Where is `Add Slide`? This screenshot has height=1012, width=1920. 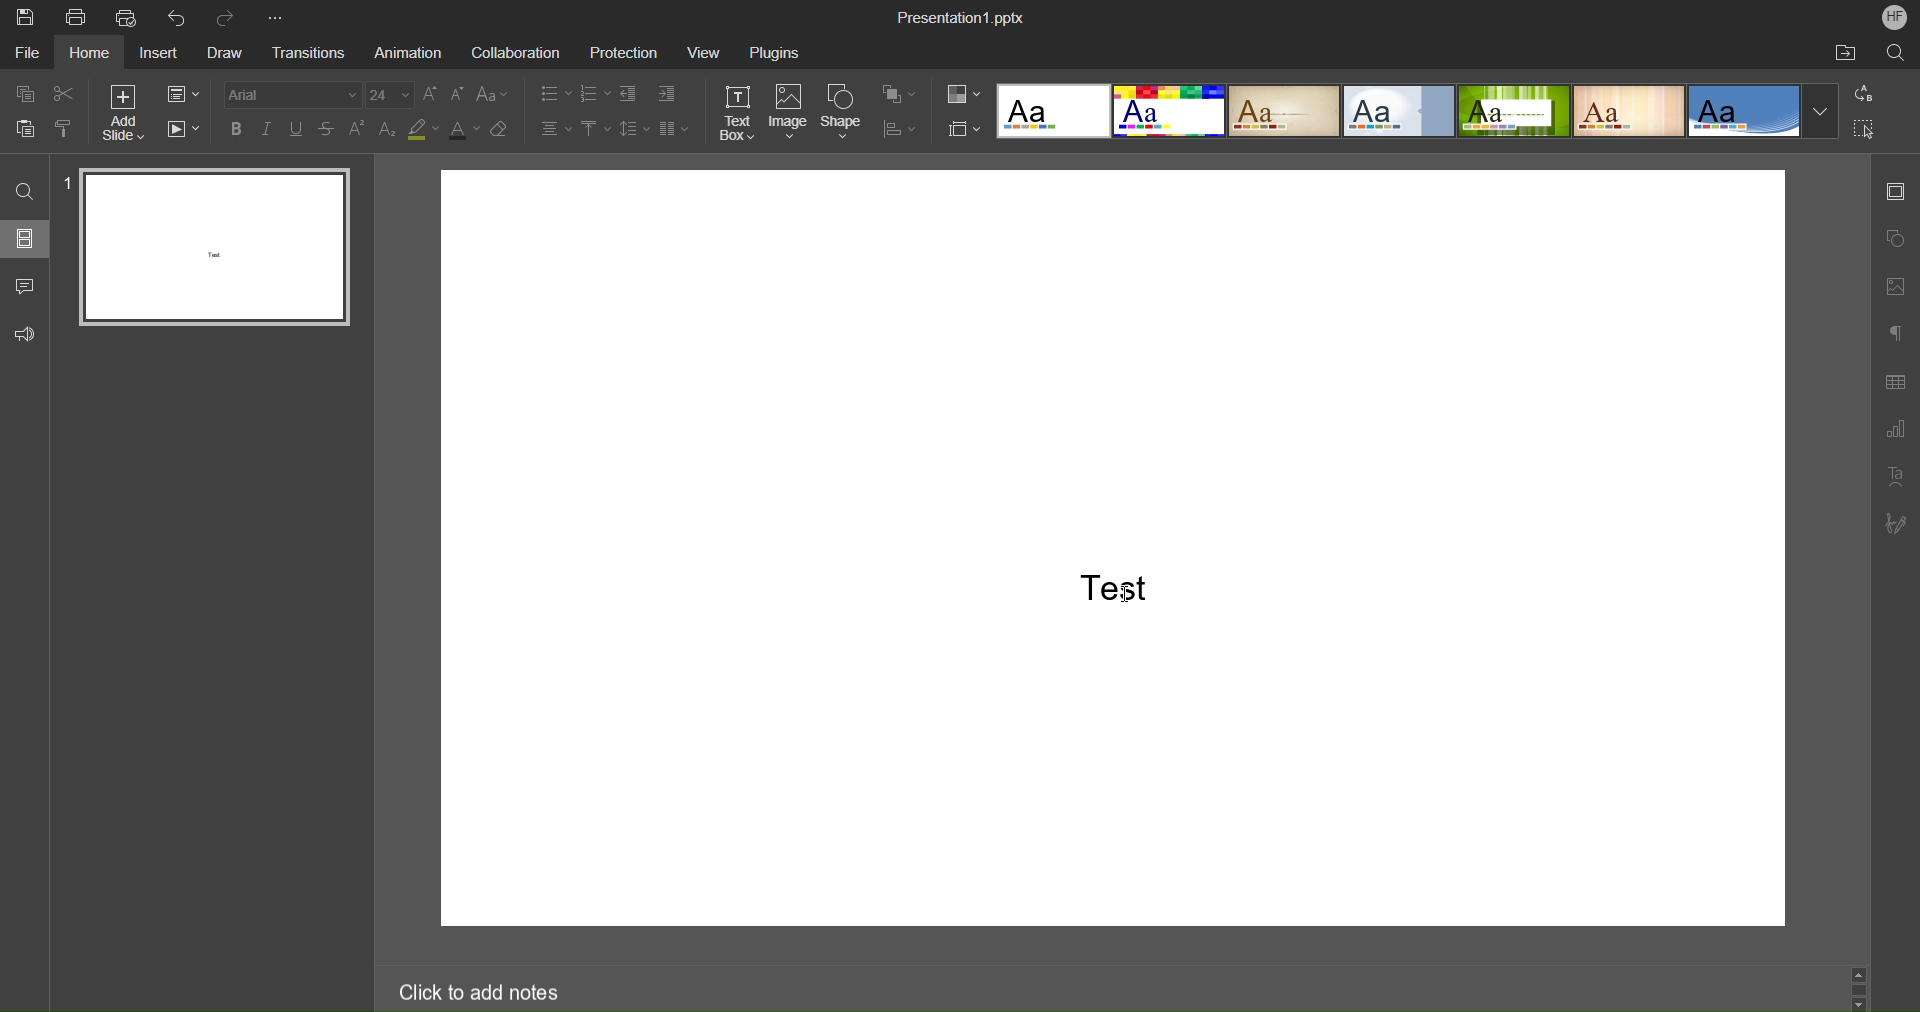 Add Slide is located at coordinates (121, 113).